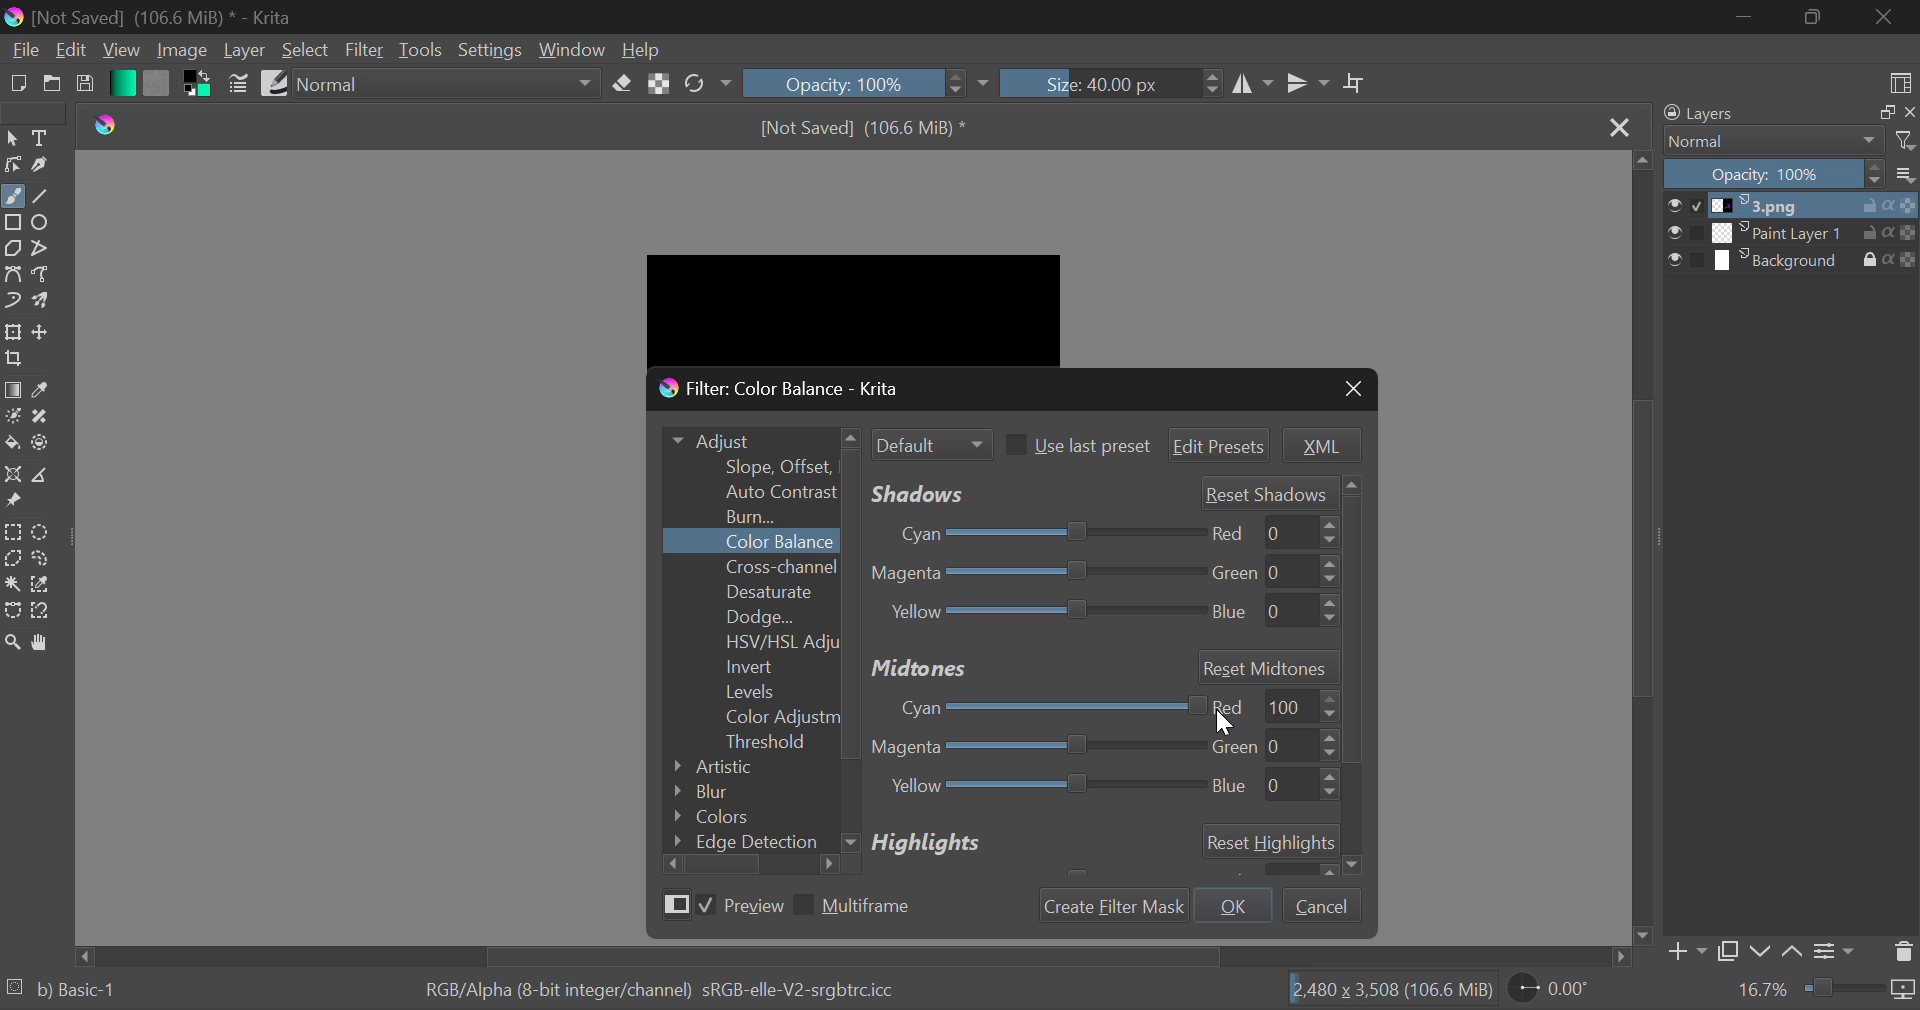 The width and height of the screenshot is (1920, 1010). Describe the element at coordinates (1033, 574) in the screenshot. I see `Magenta-Green Slider` at that location.